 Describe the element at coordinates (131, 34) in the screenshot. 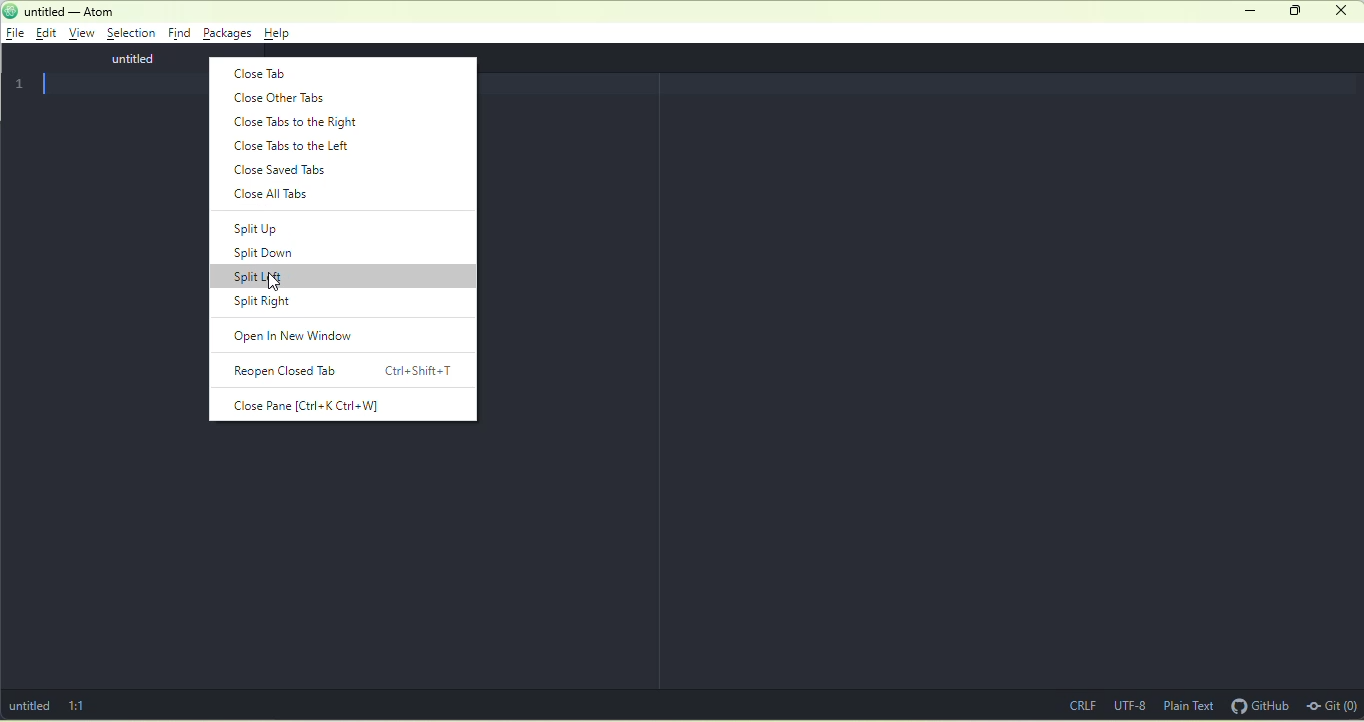

I see `selection` at that location.